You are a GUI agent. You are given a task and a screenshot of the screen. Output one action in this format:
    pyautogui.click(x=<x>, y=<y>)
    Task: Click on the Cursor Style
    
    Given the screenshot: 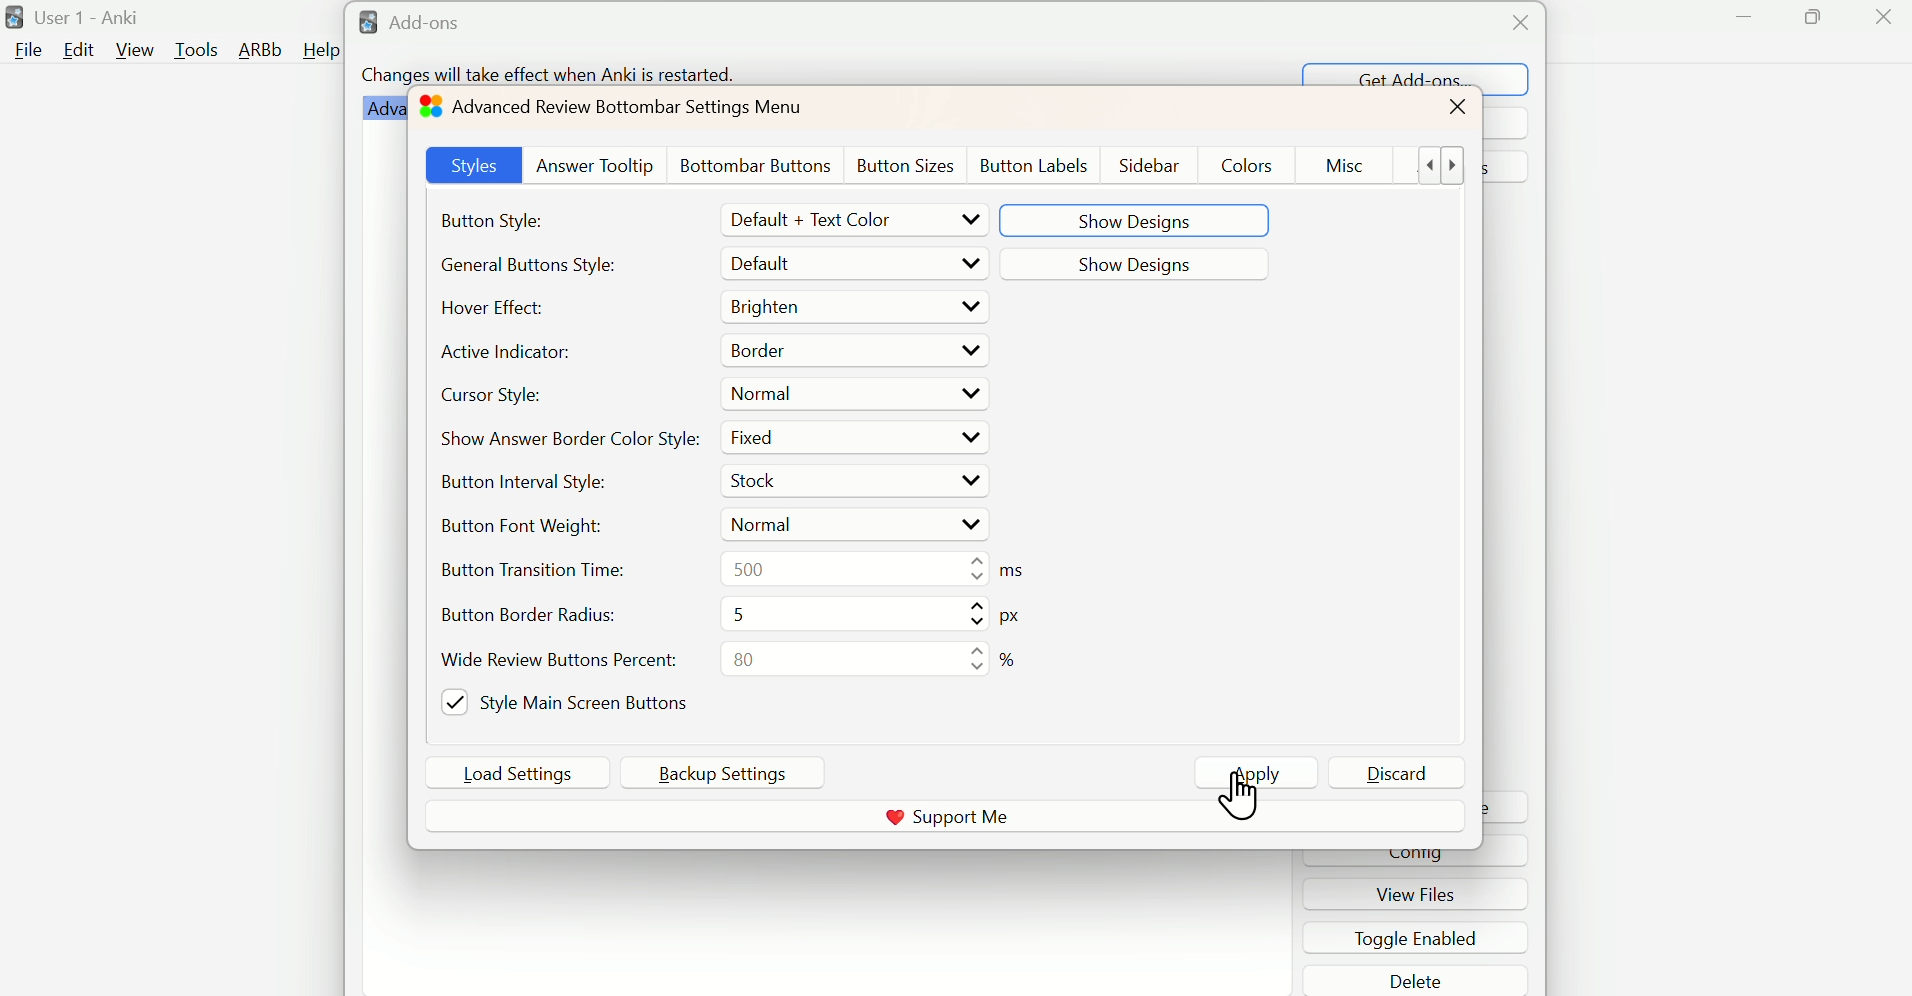 What is the action you would take?
    pyautogui.click(x=489, y=397)
    